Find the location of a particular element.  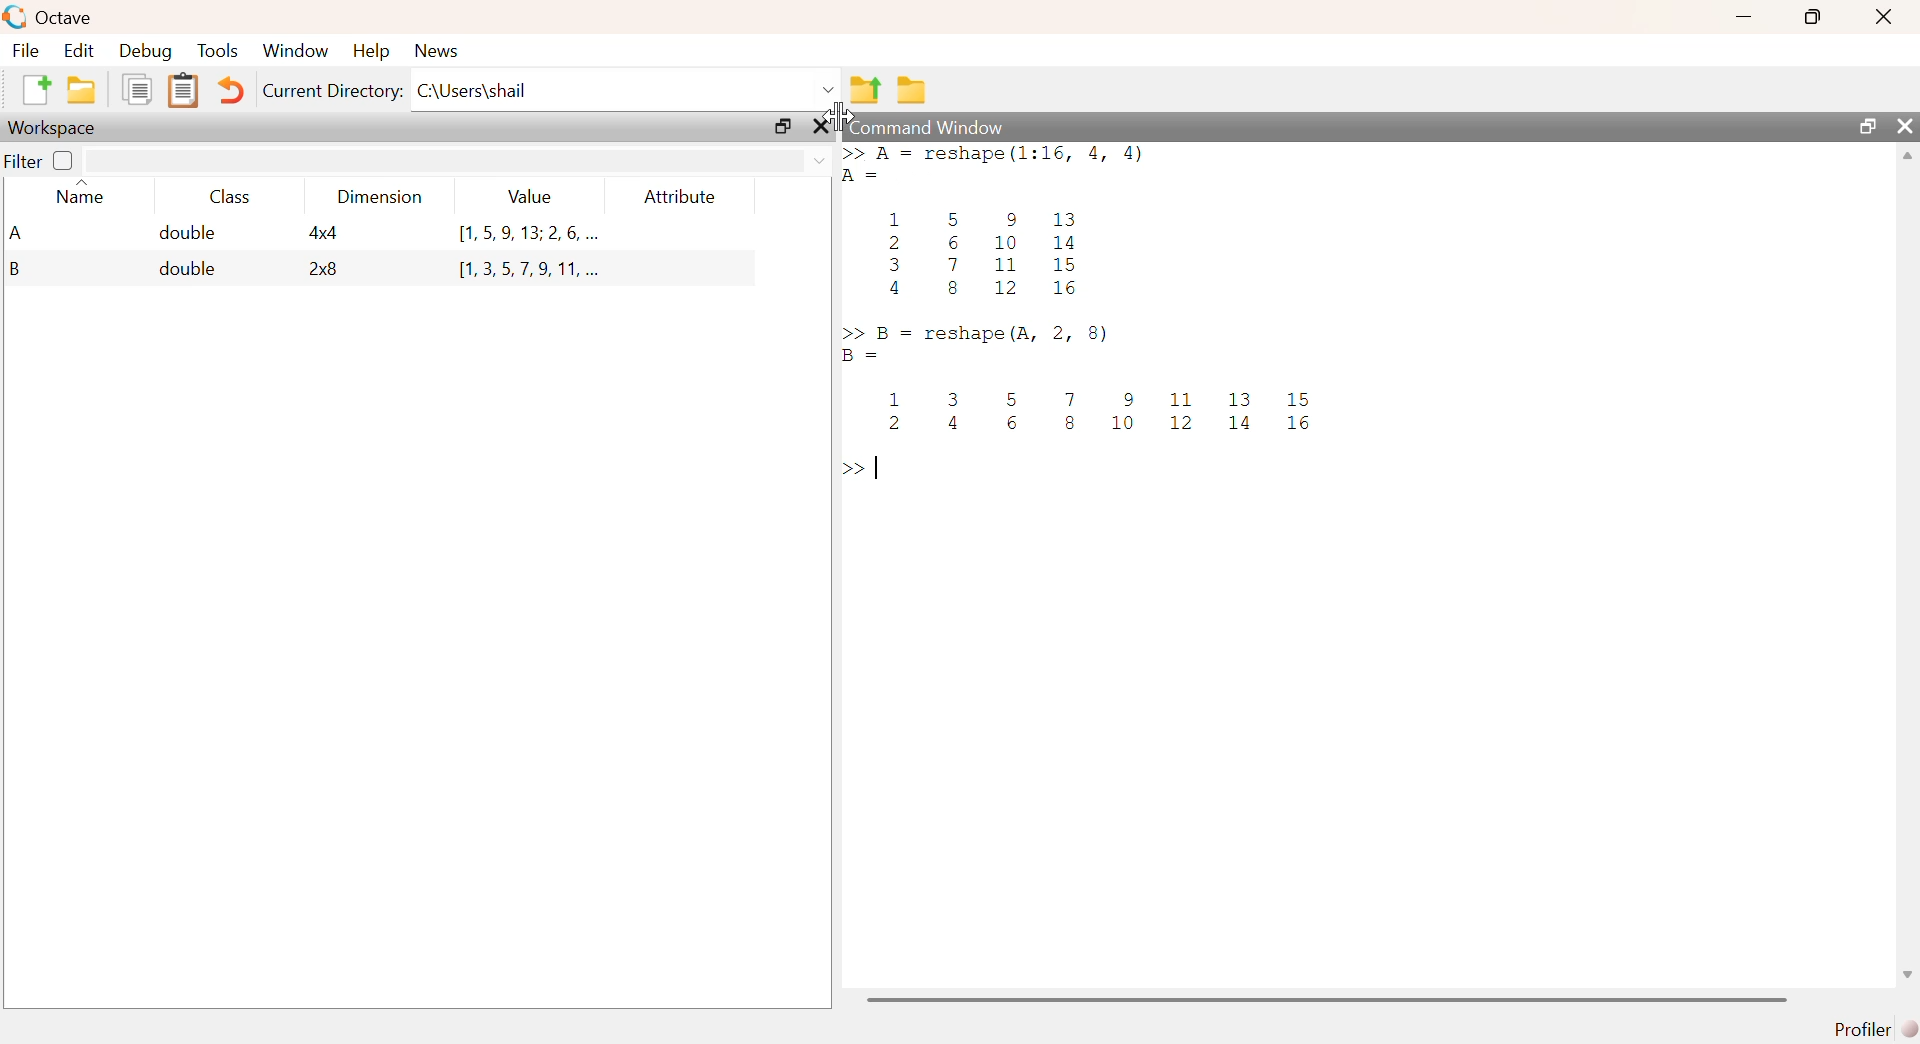

close is located at coordinates (1907, 127).